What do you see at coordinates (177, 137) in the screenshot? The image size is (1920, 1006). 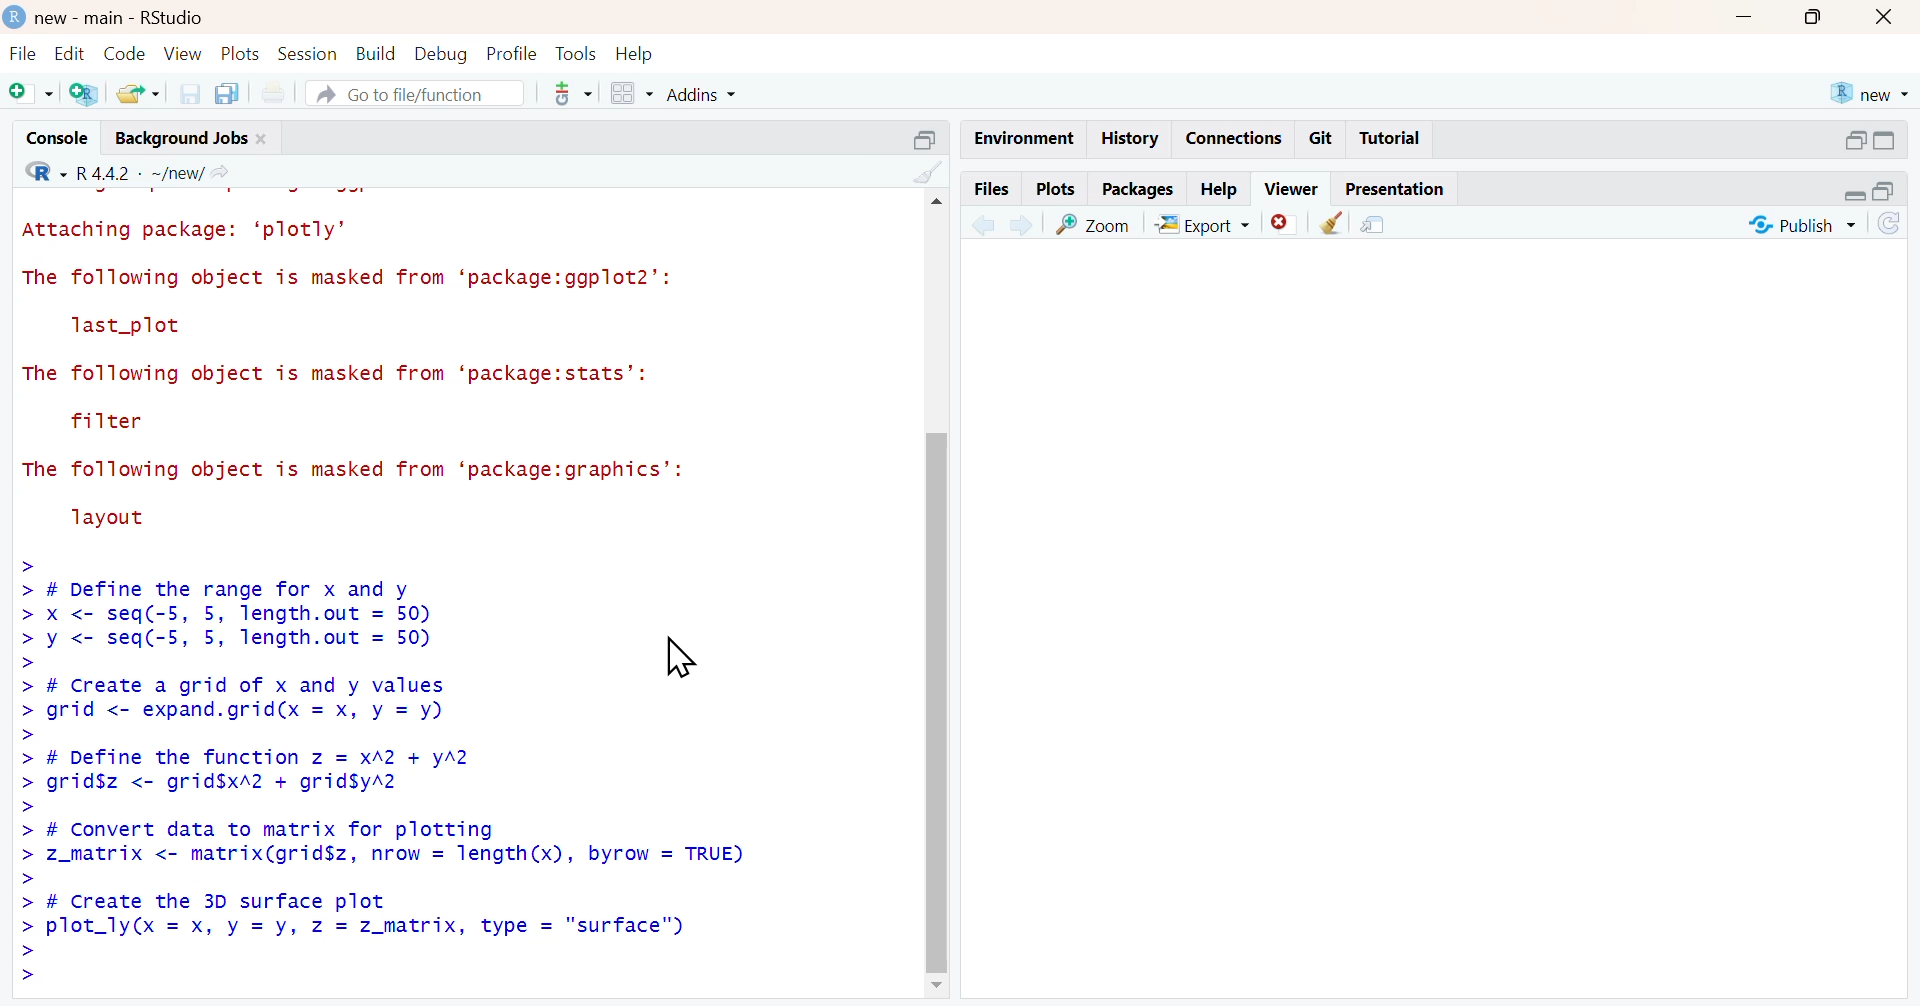 I see `background jobs` at bounding box center [177, 137].